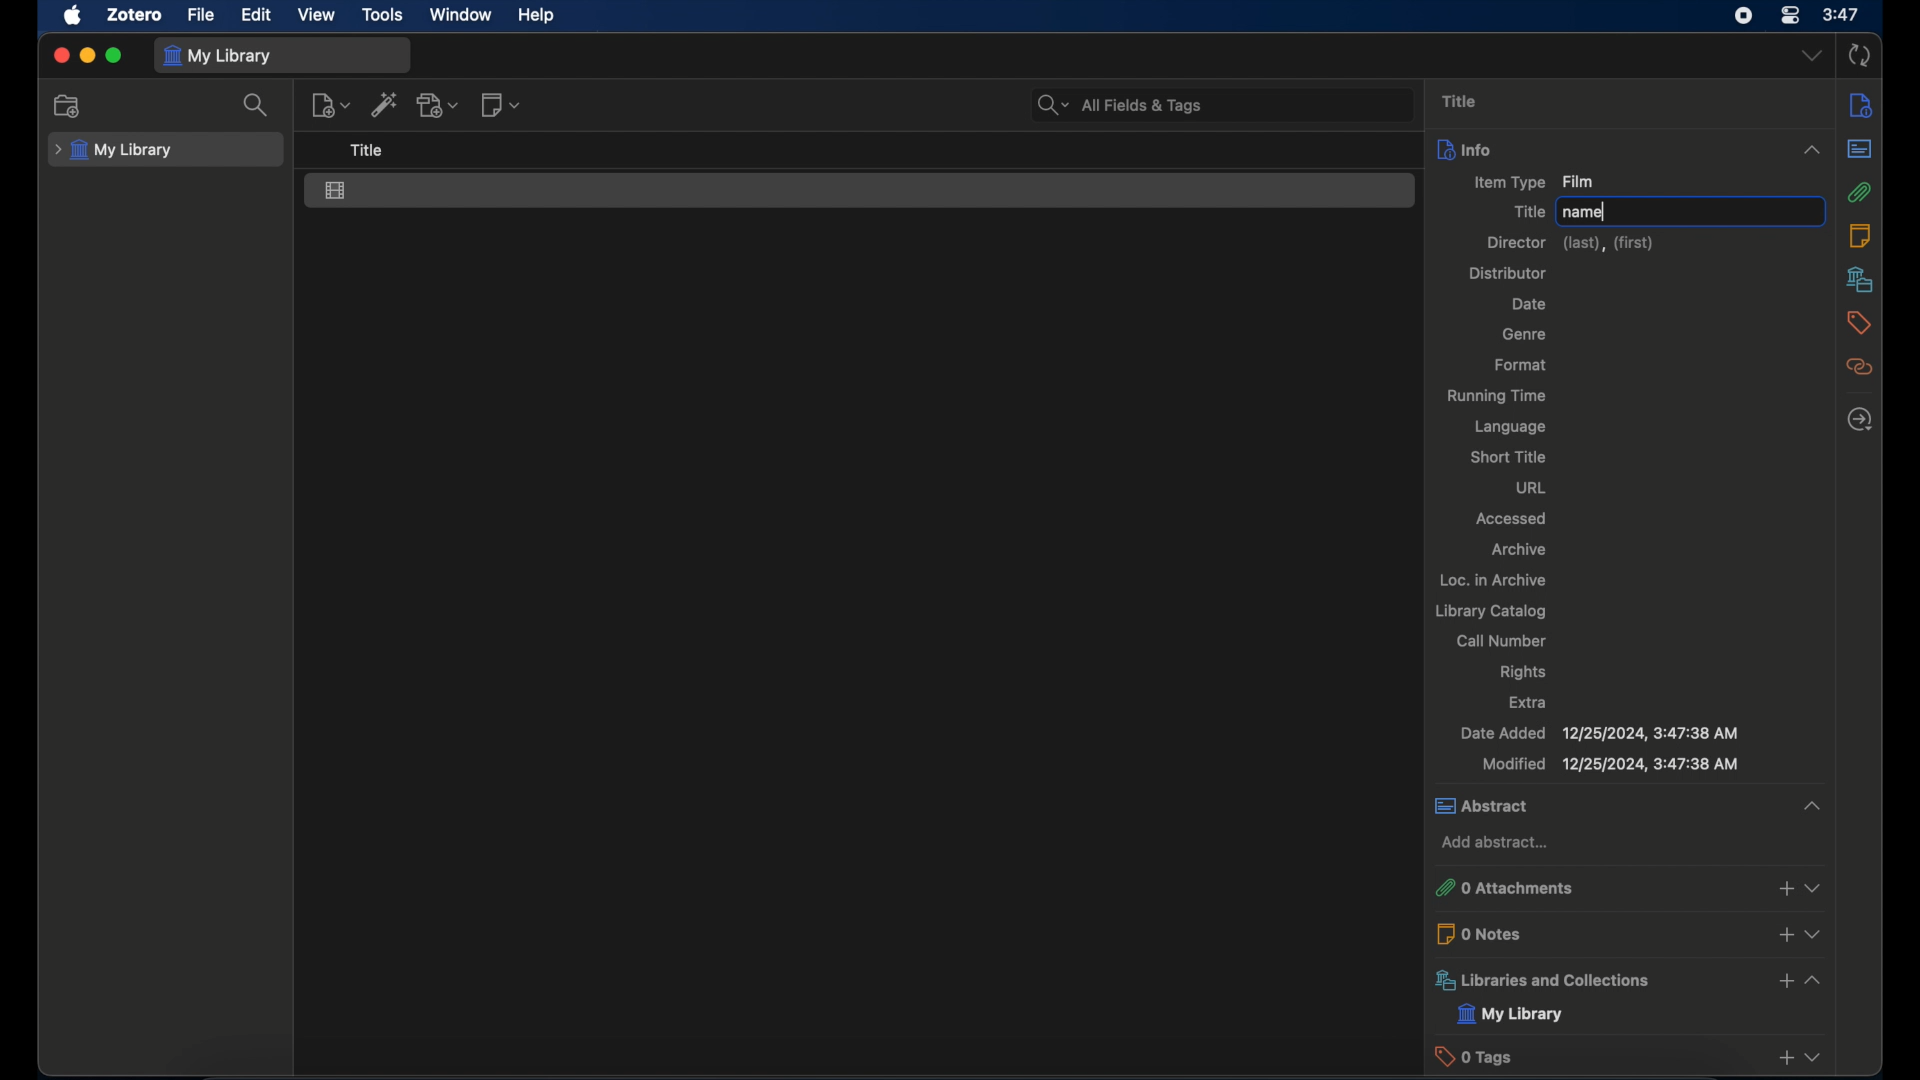  I want to click on info, so click(1865, 106).